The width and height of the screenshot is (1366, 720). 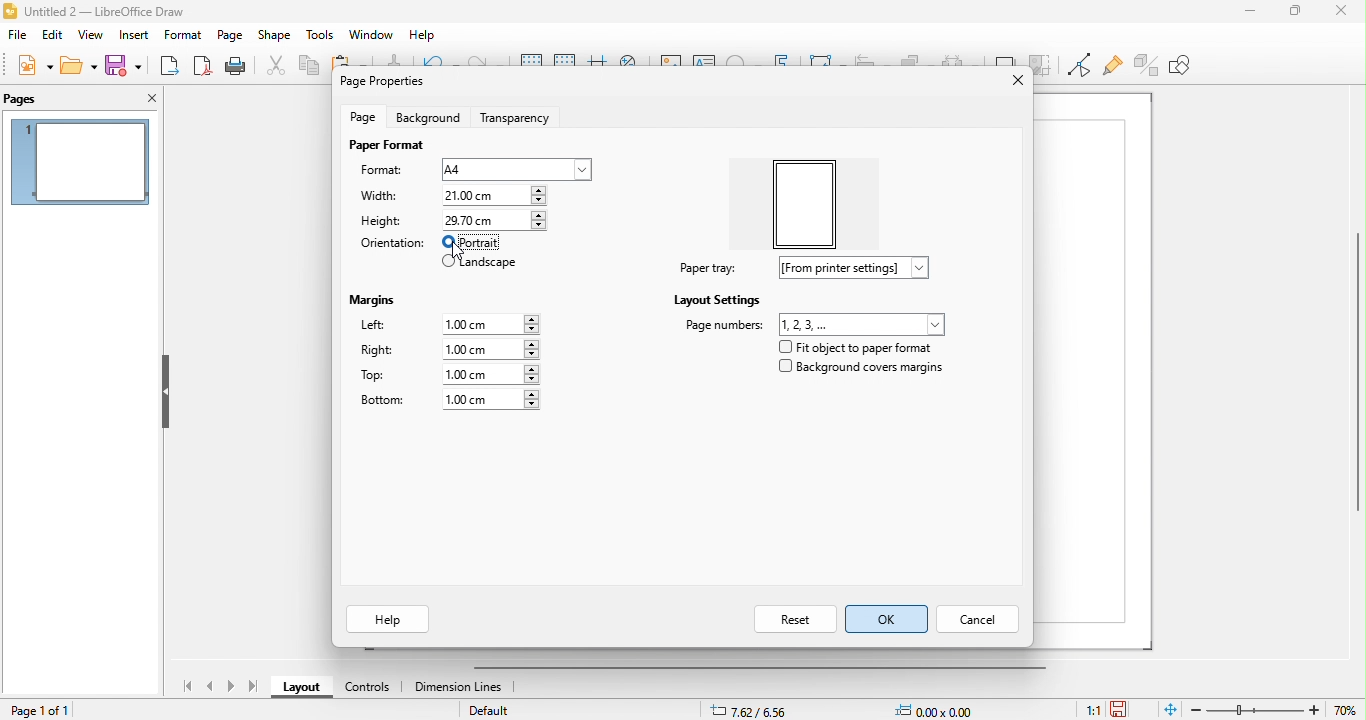 I want to click on controls, so click(x=365, y=688).